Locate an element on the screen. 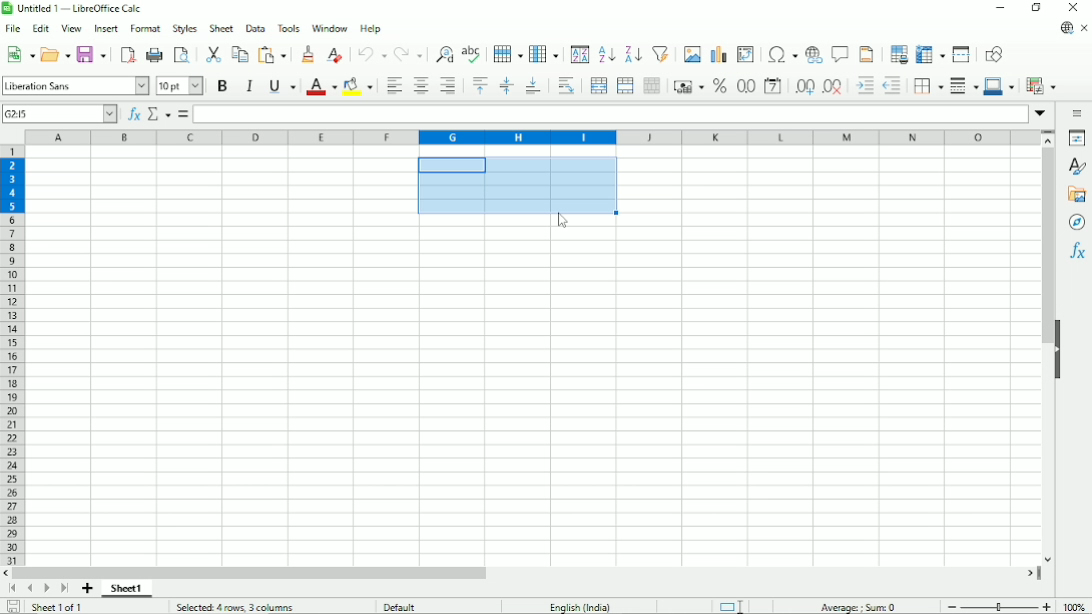 The width and height of the screenshot is (1092, 614). Average, sum is located at coordinates (860, 605).